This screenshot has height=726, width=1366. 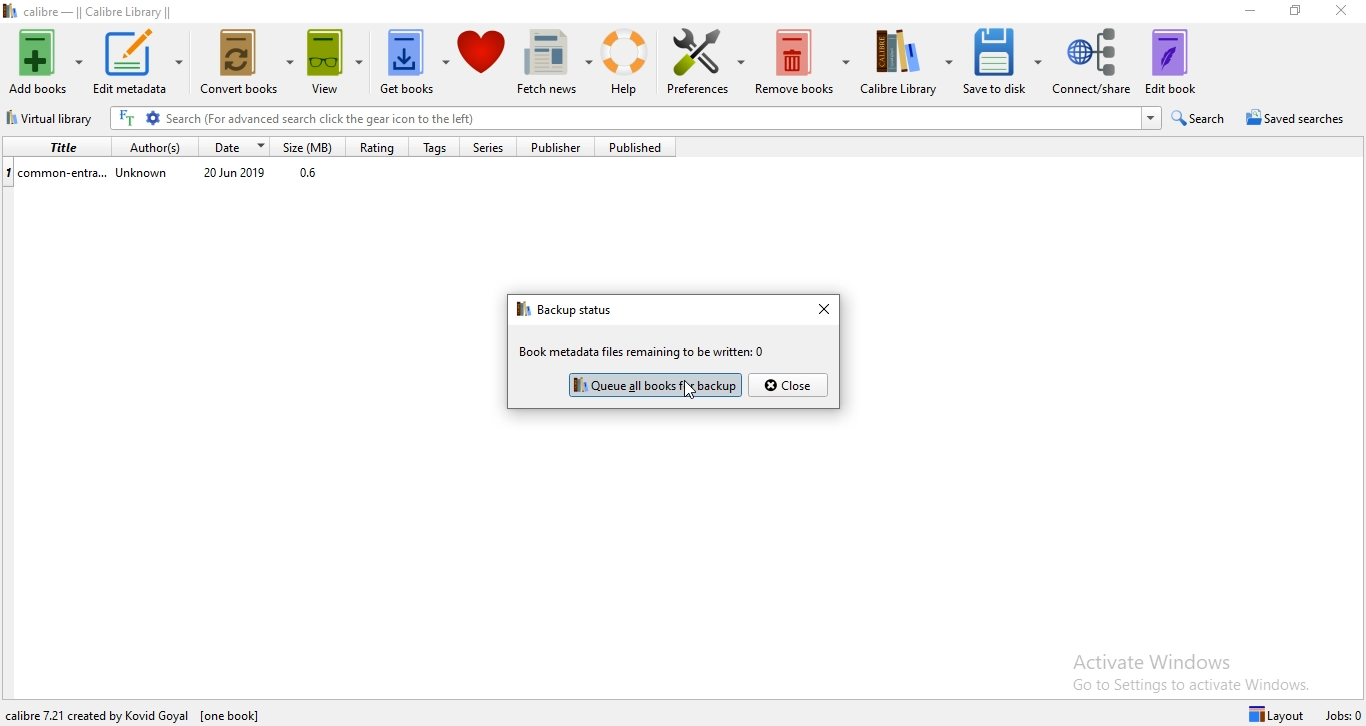 I want to click on Search the full text of all books in the library, not just their metadata, so click(x=127, y=118).